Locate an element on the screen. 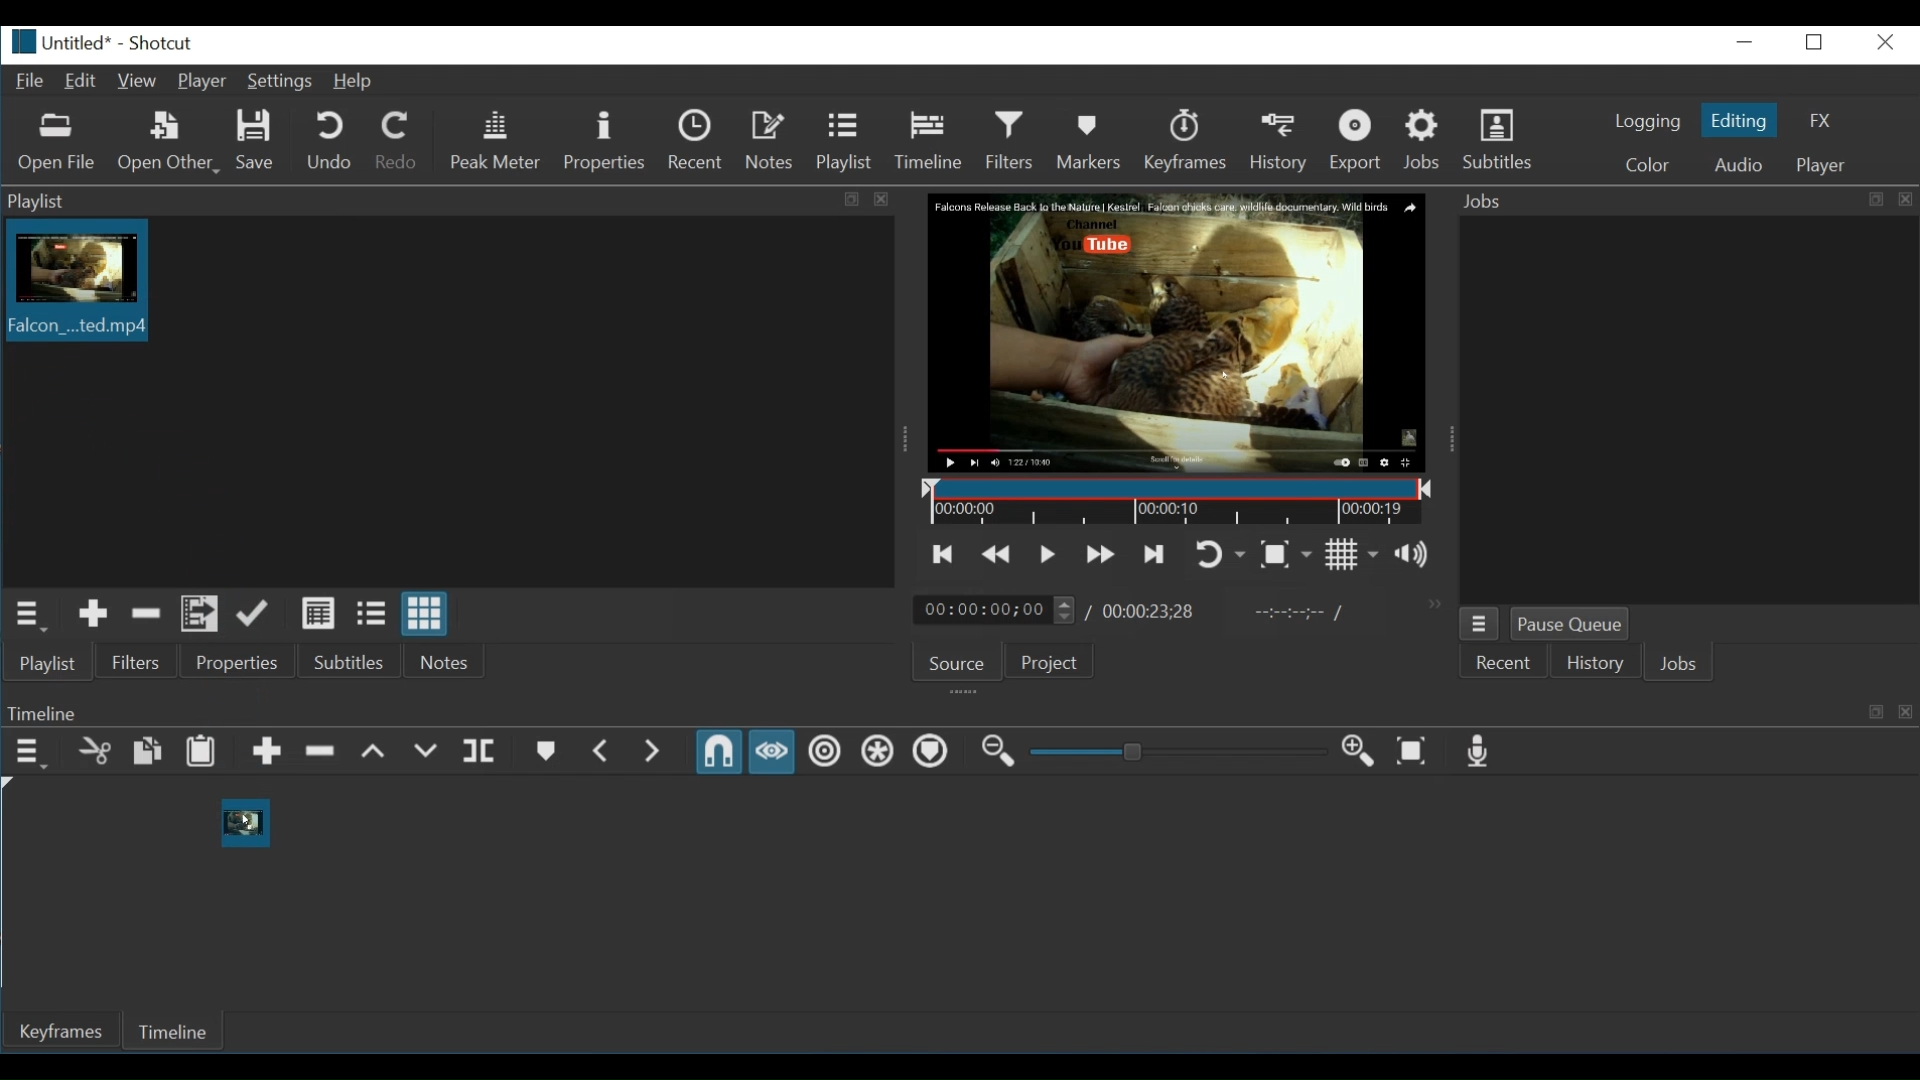 Image resolution: width=1920 pixels, height=1080 pixels. Ripple delete is located at coordinates (321, 751).